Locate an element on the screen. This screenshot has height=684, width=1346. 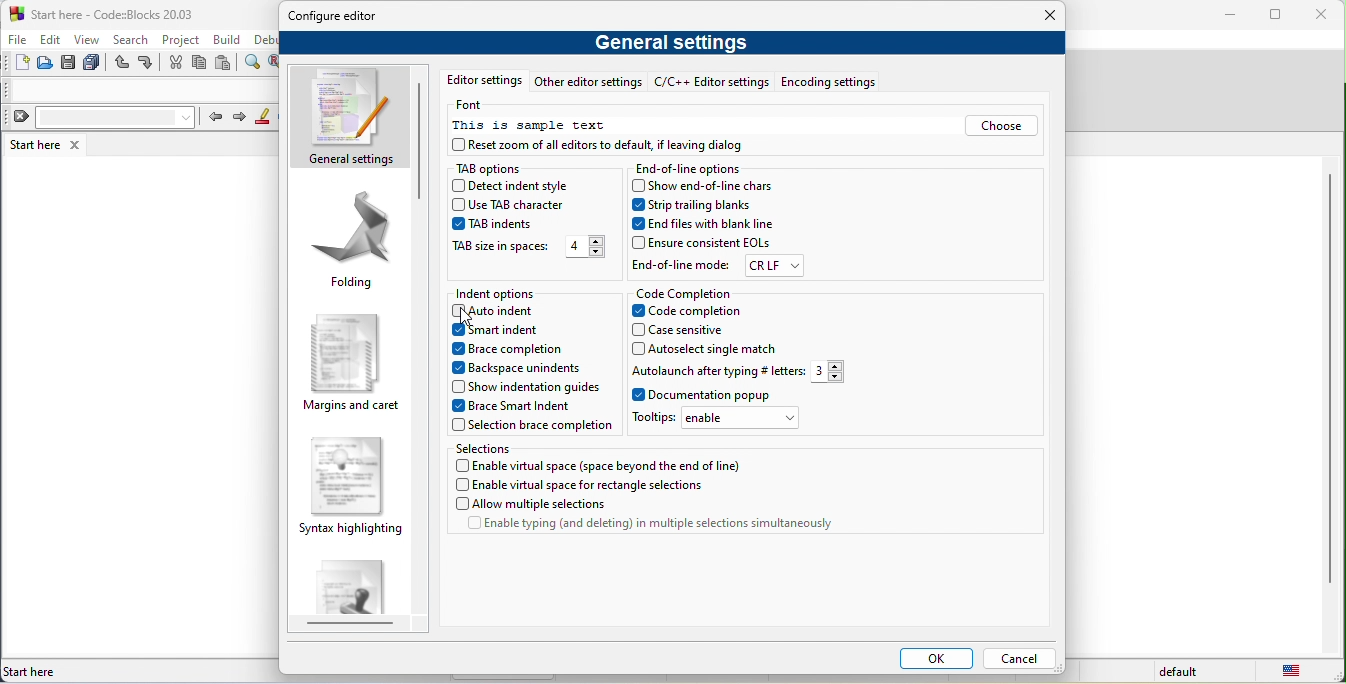
view is located at coordinates (90, 42).